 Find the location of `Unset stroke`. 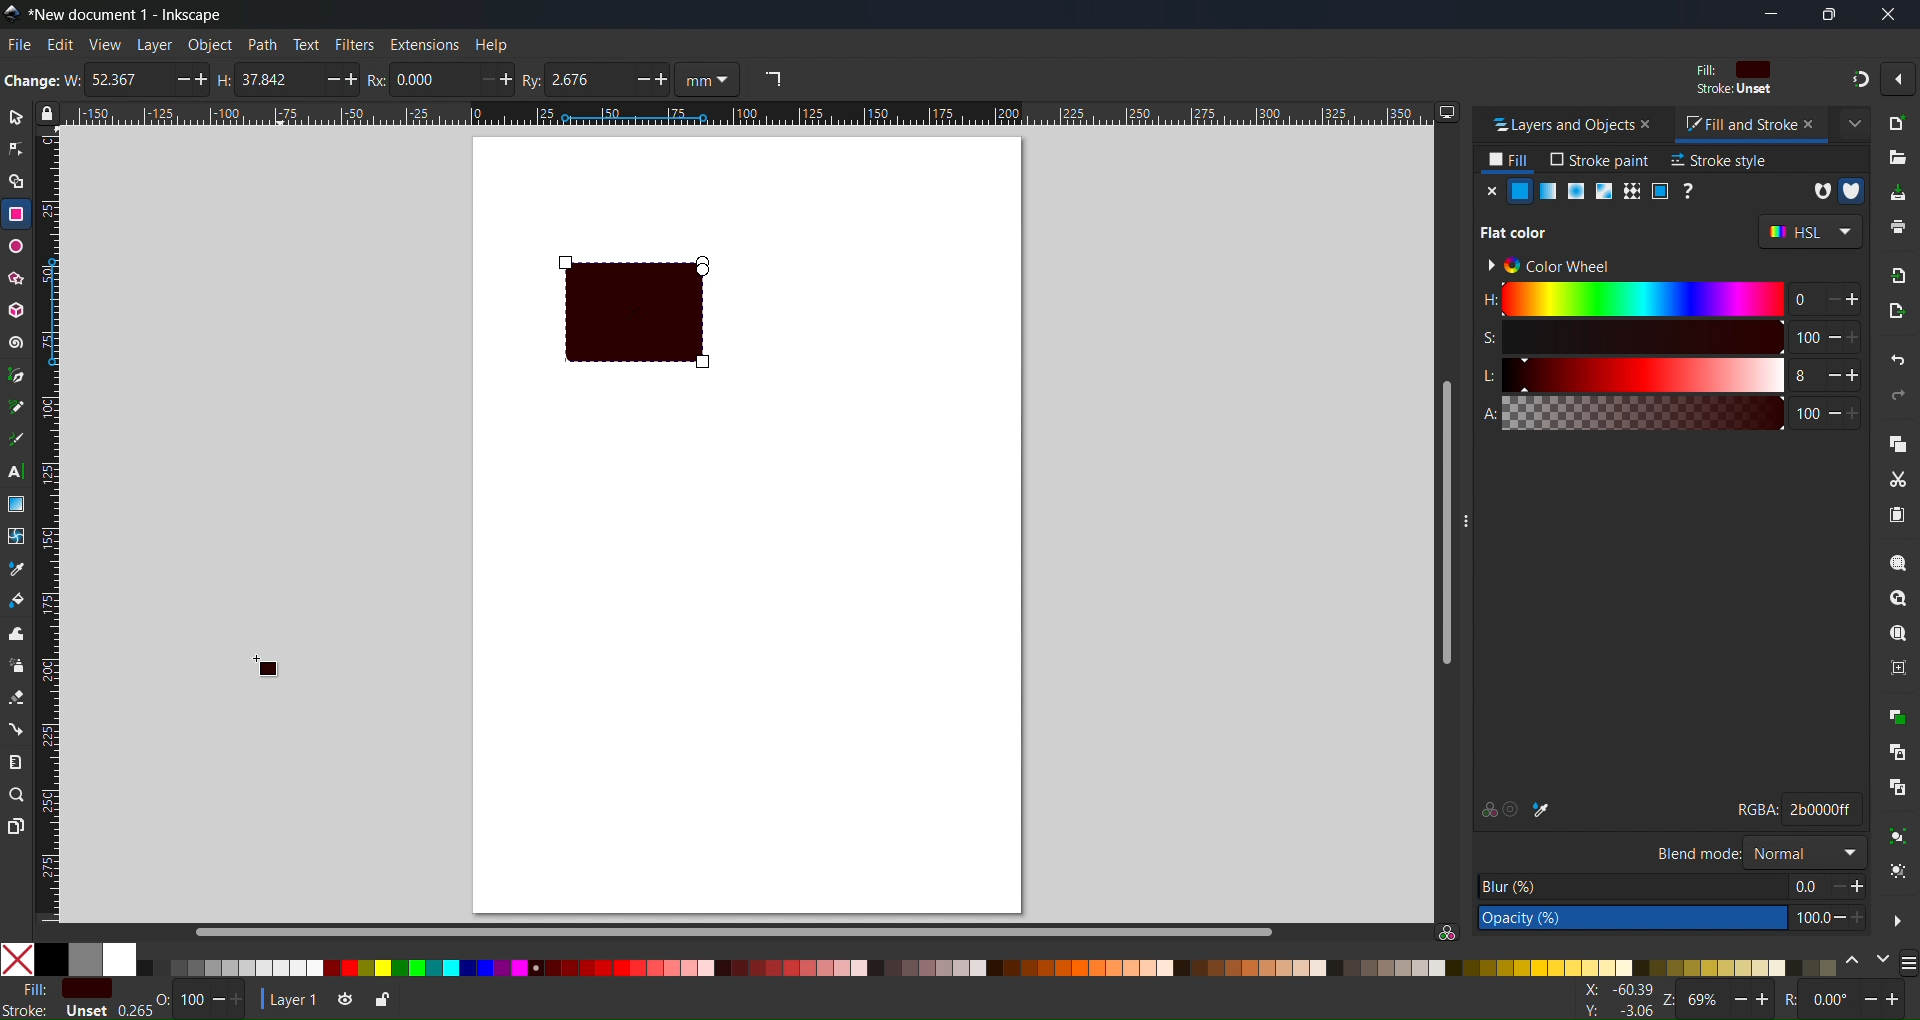

Unset stroke is located at coordinates (85, 1011).